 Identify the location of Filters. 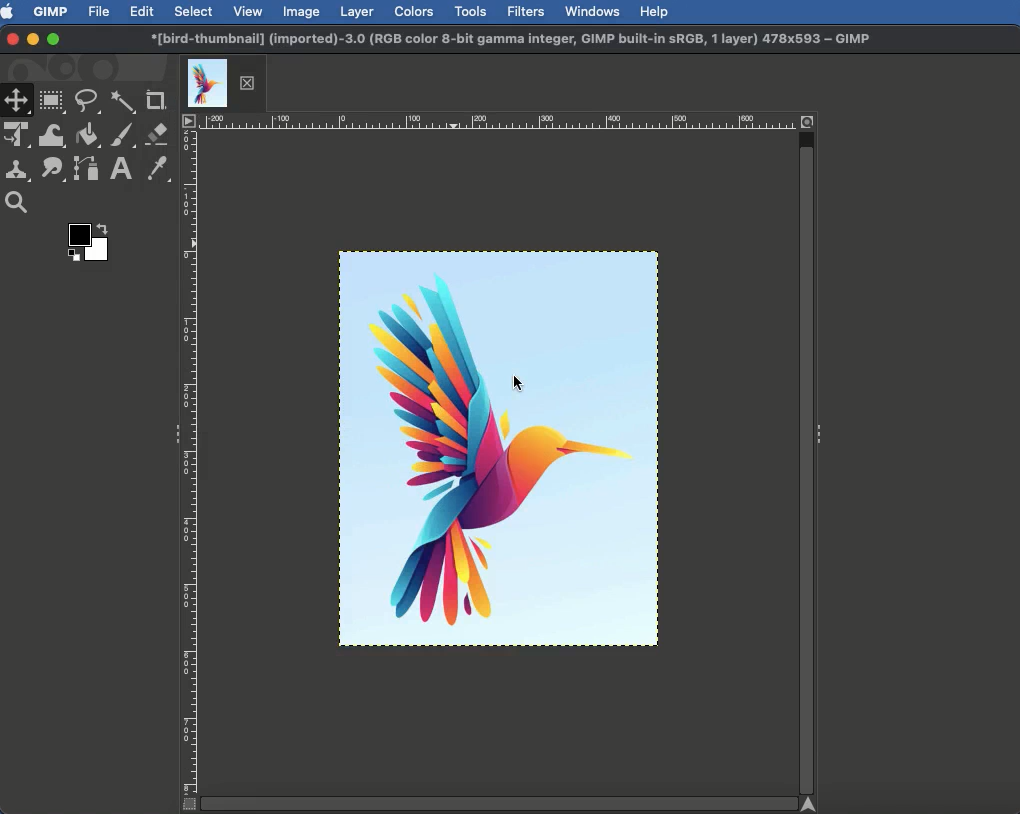
(527, 12).